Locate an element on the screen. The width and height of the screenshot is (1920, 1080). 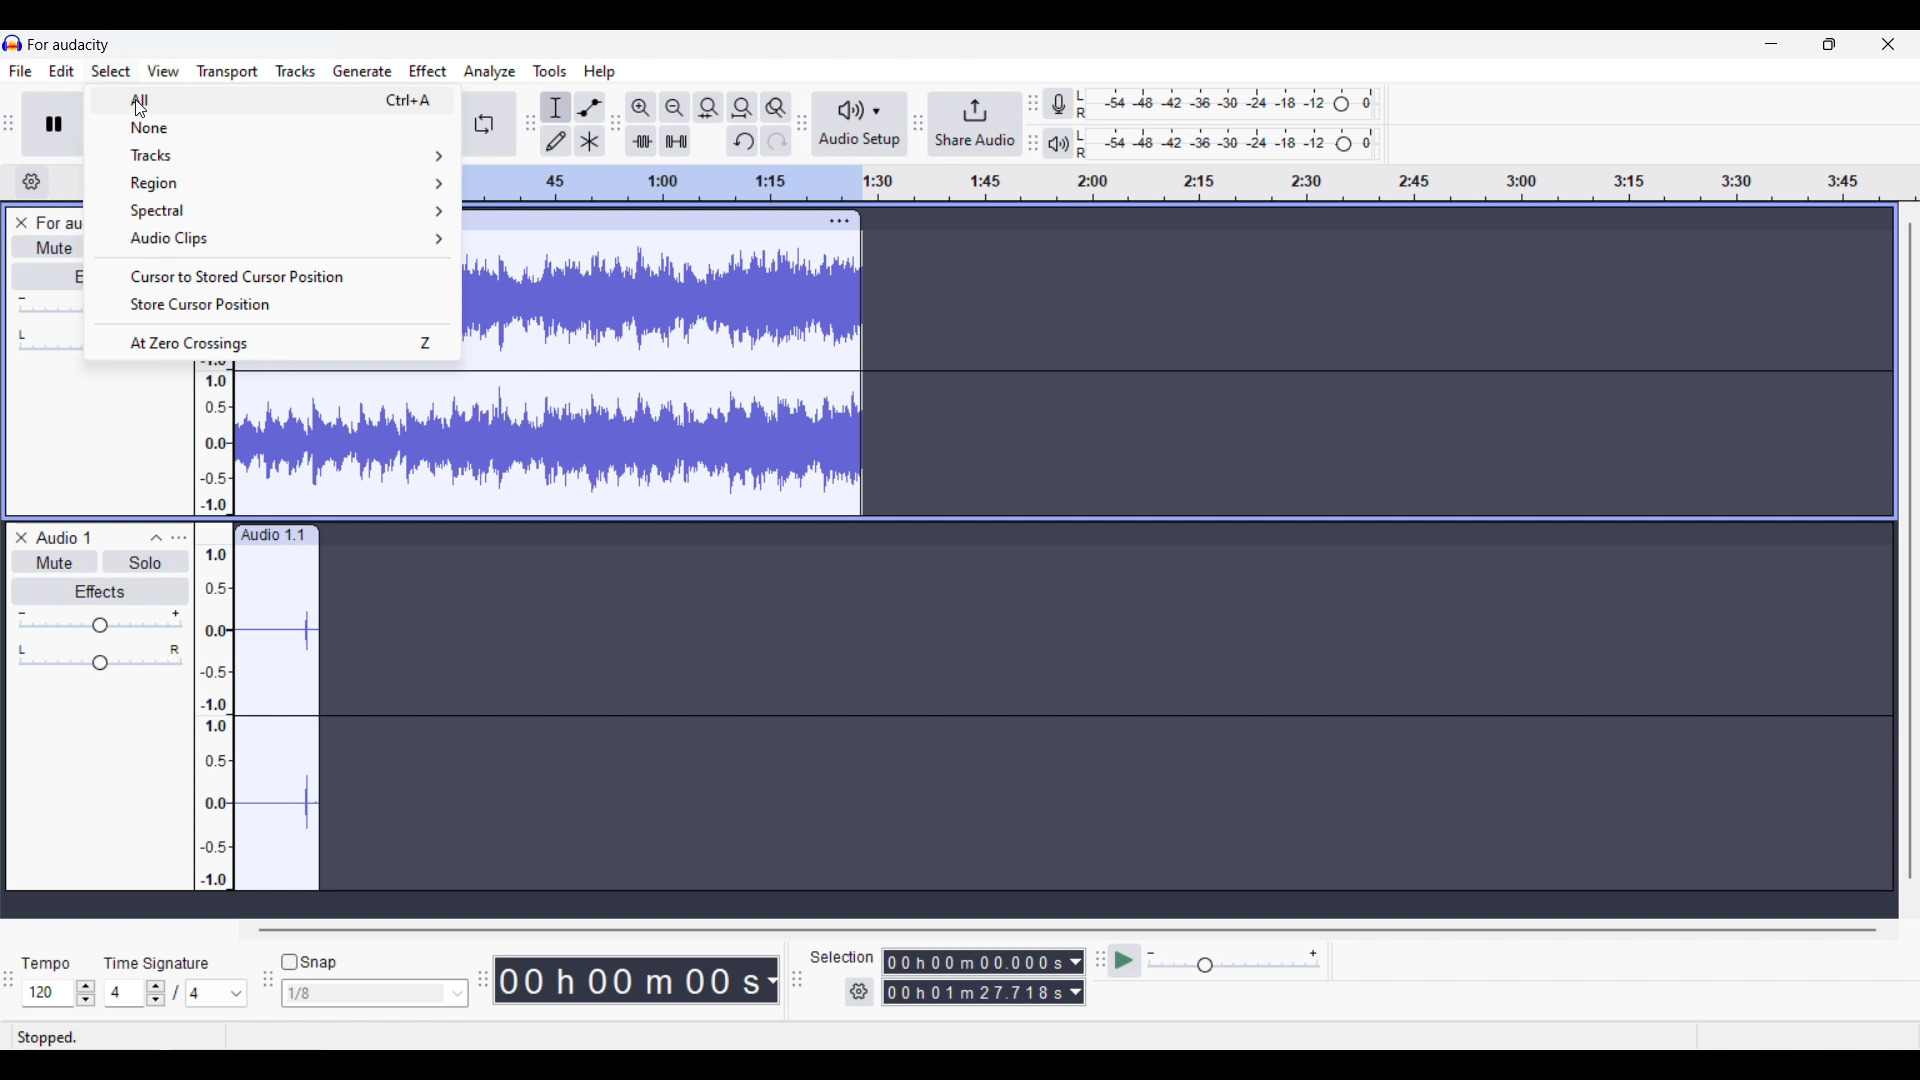
track waveform is located at coordinates (356, 437).